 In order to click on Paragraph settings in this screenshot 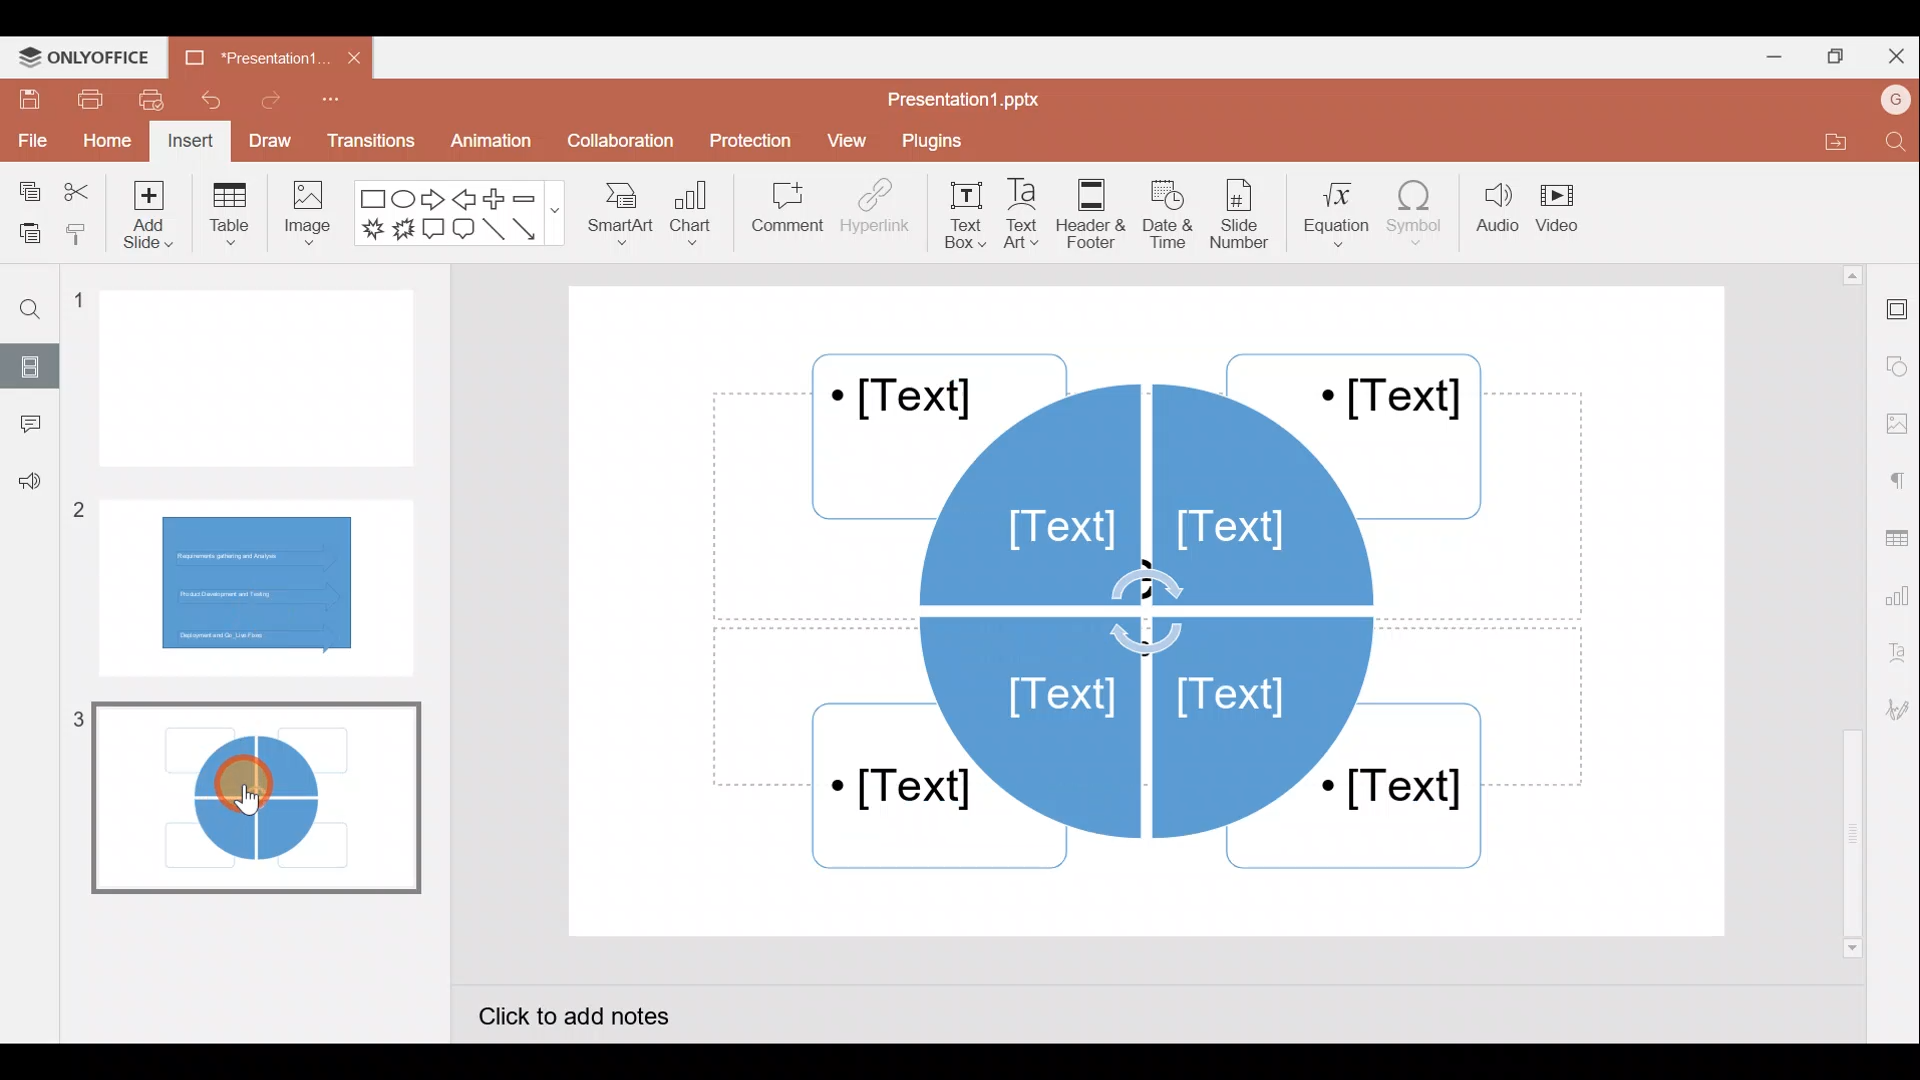, I will do `click(1900, 481)`.